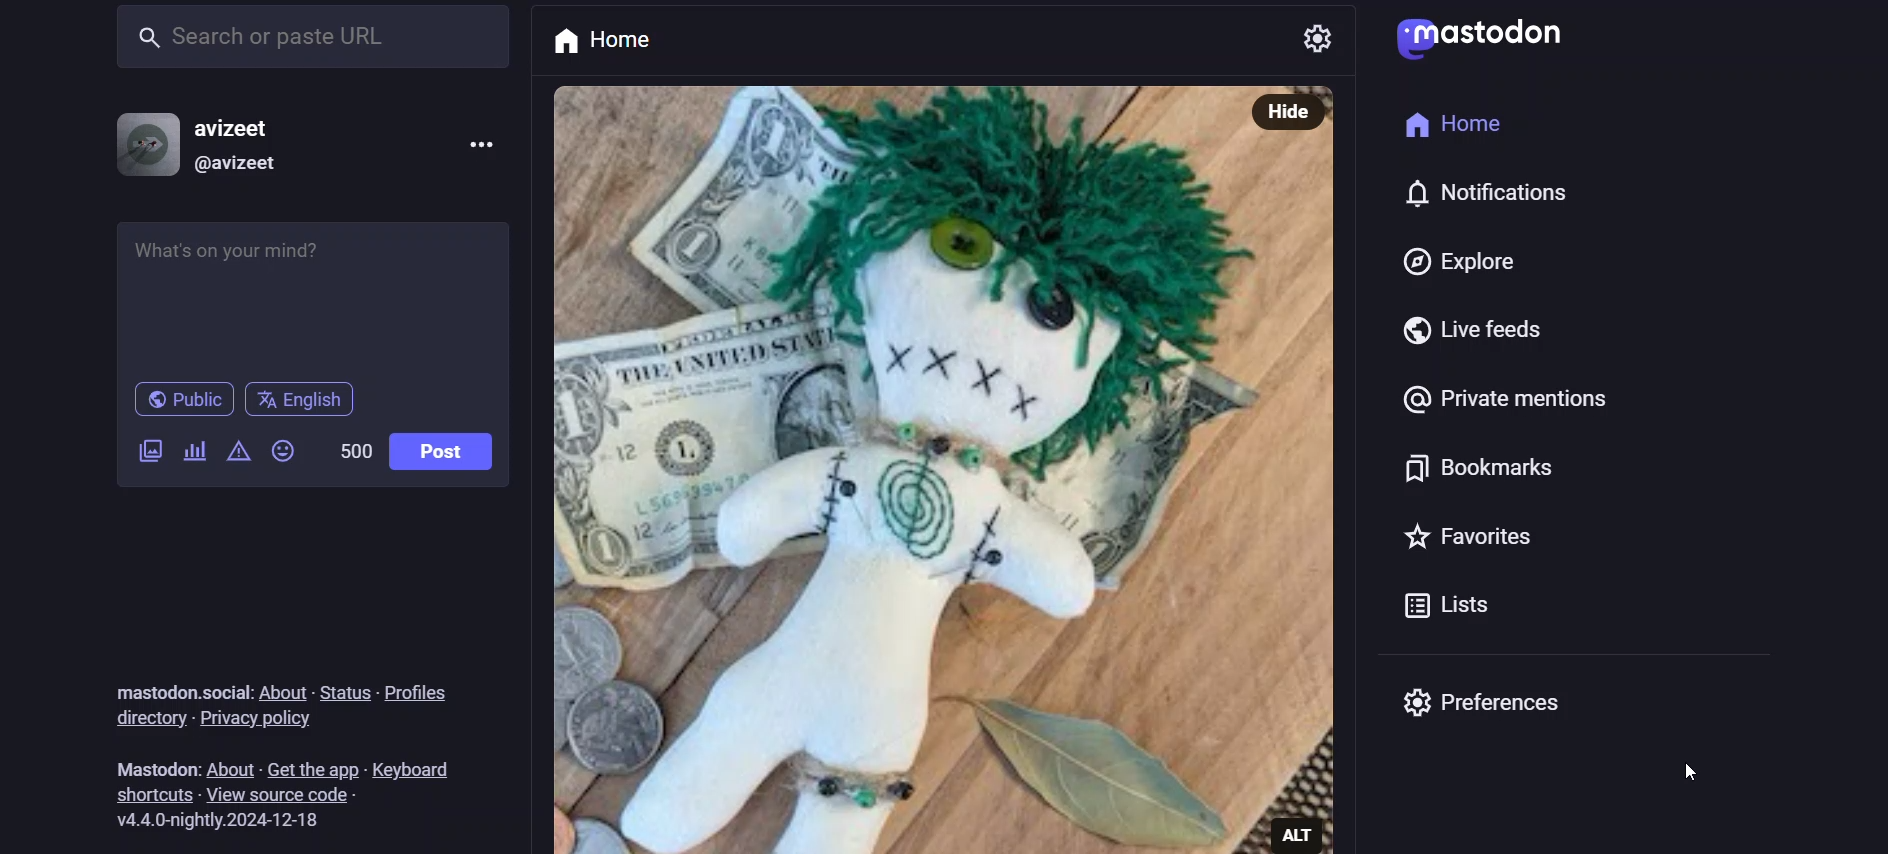 This screenshot has height=854, width=1888. Describe the element at coordinates (231, 766) in the screenshot. I see `About` at that location.